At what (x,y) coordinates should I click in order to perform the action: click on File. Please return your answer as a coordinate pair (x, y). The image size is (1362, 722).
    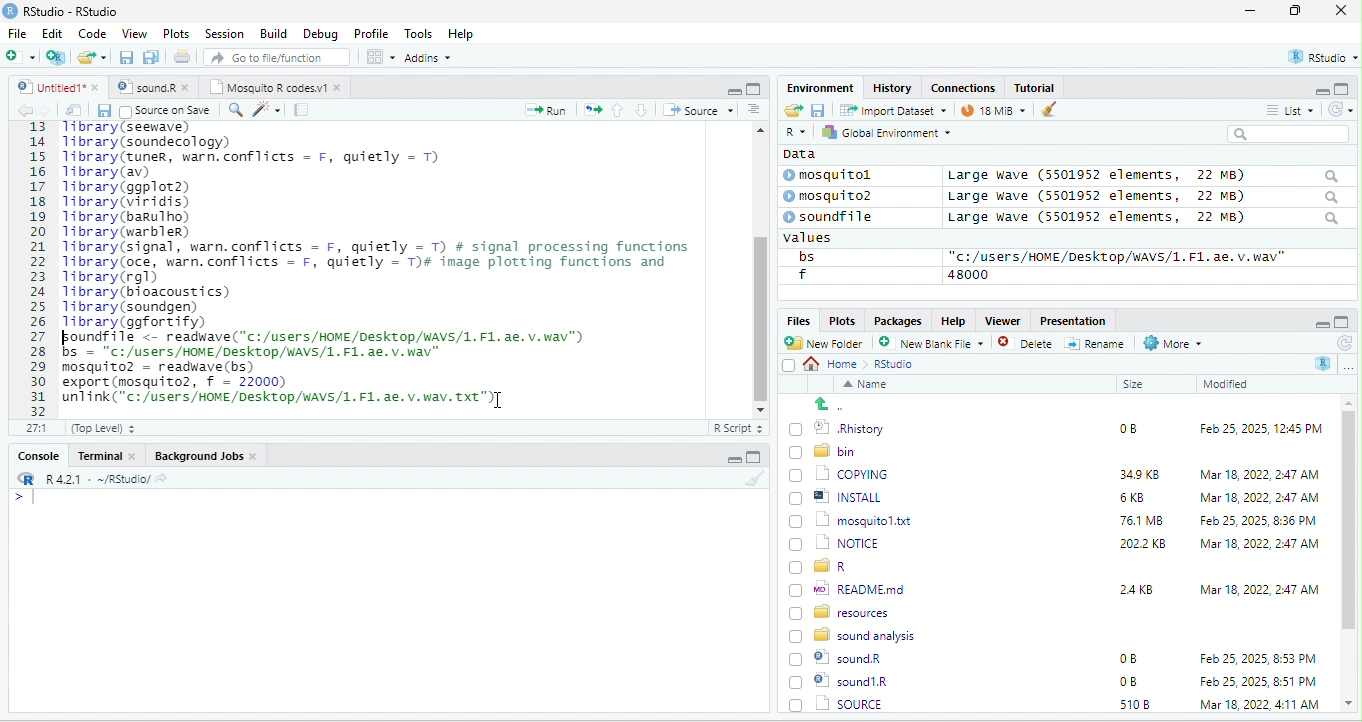
    Looking at the image, I should click on (17, 33).